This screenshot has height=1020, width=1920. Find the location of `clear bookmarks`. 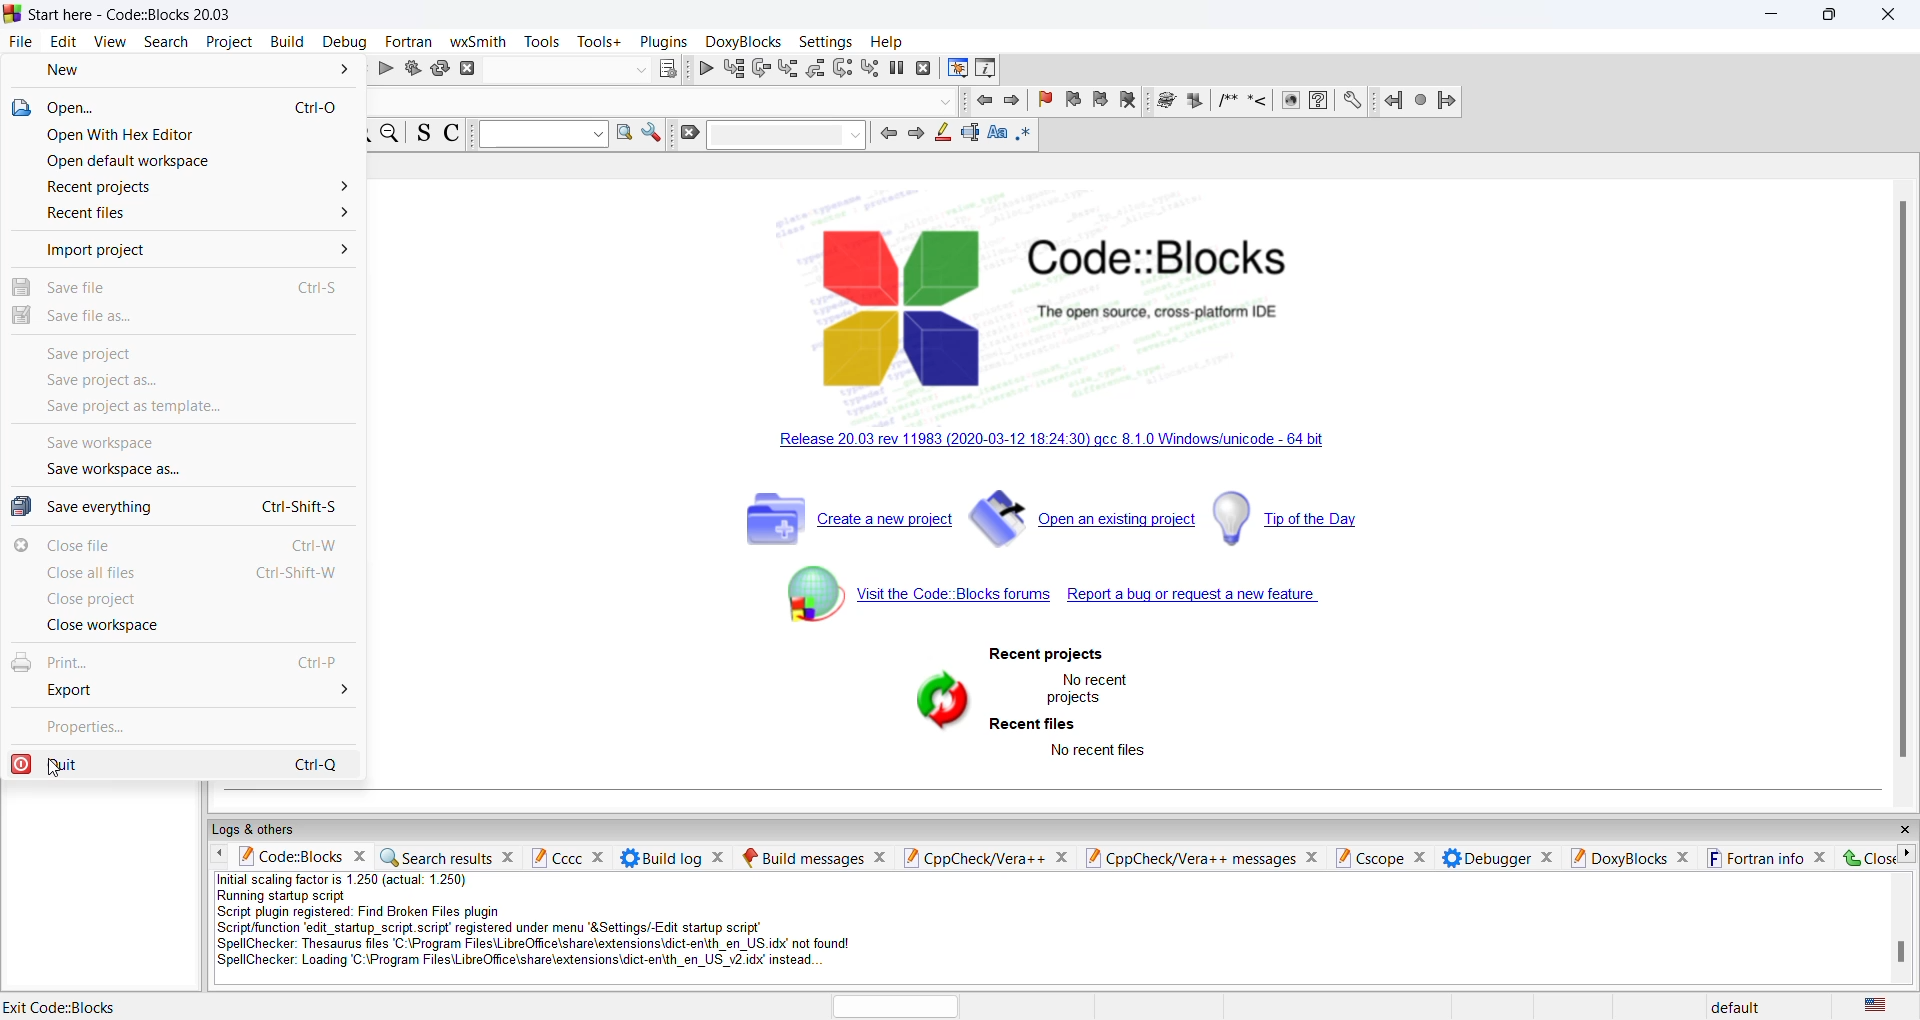

clear bookmarks is located at coordinates (1127, 100).